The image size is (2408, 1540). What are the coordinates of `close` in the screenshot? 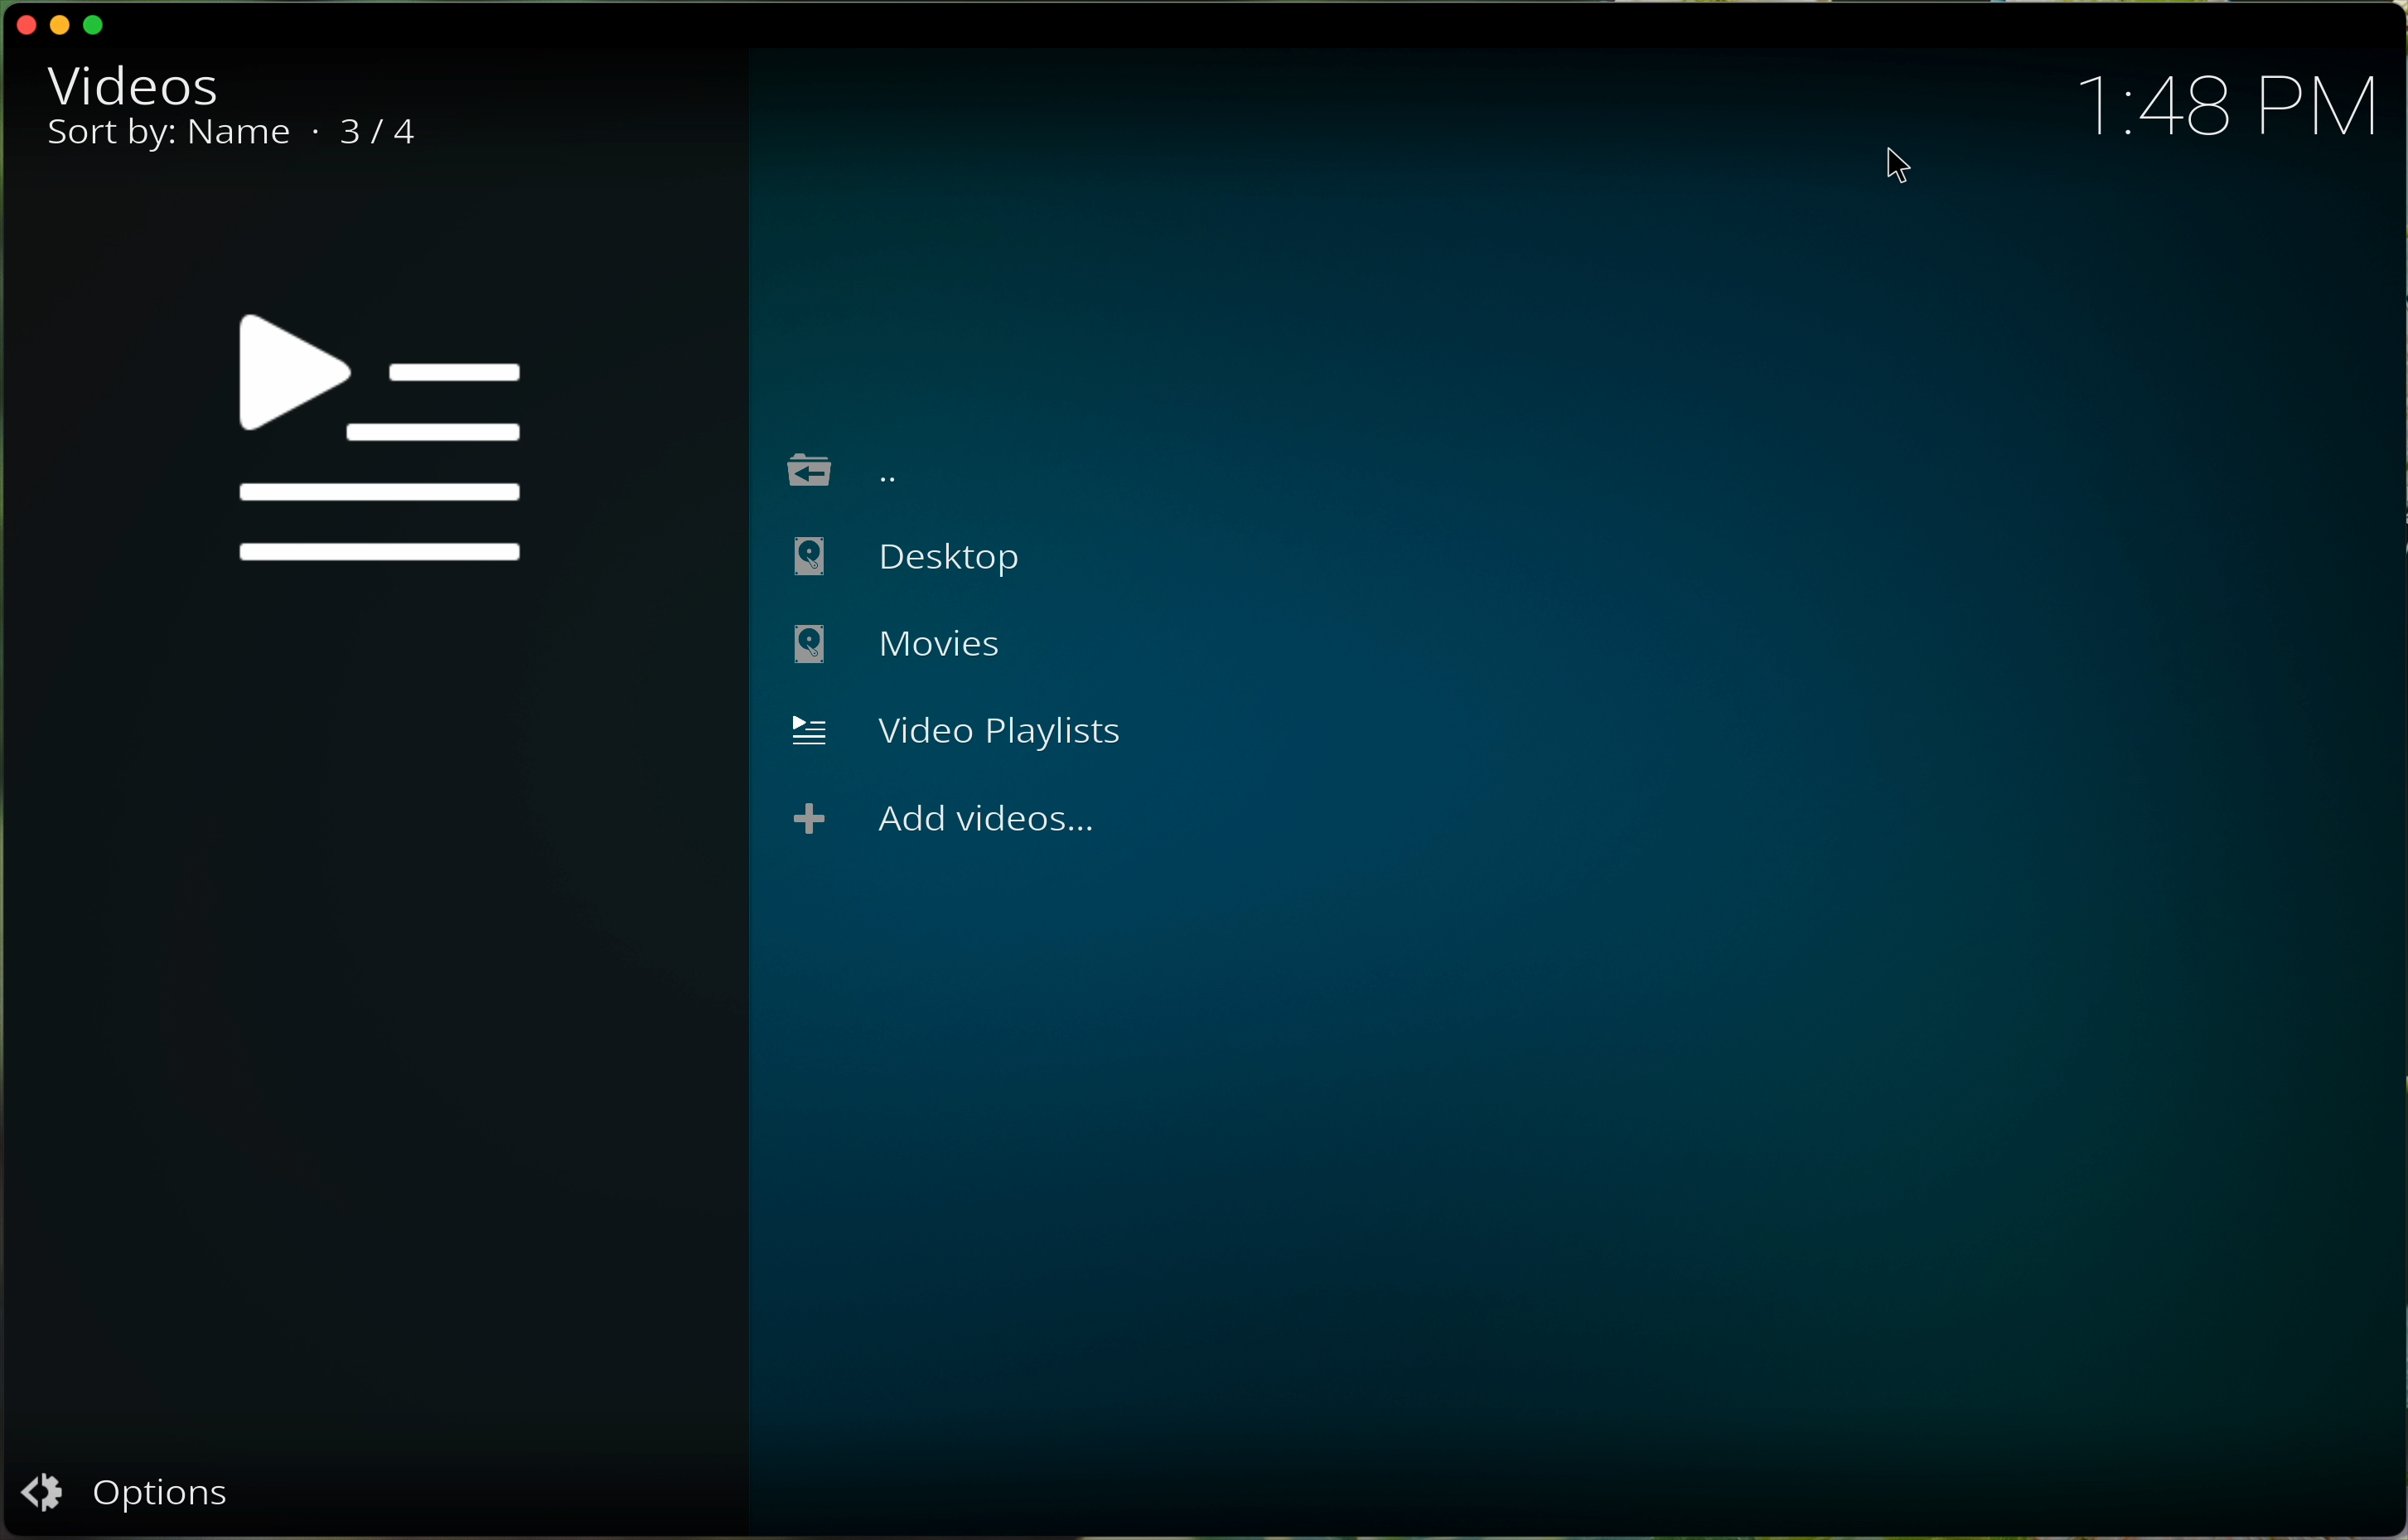 It's located at (21, 24).